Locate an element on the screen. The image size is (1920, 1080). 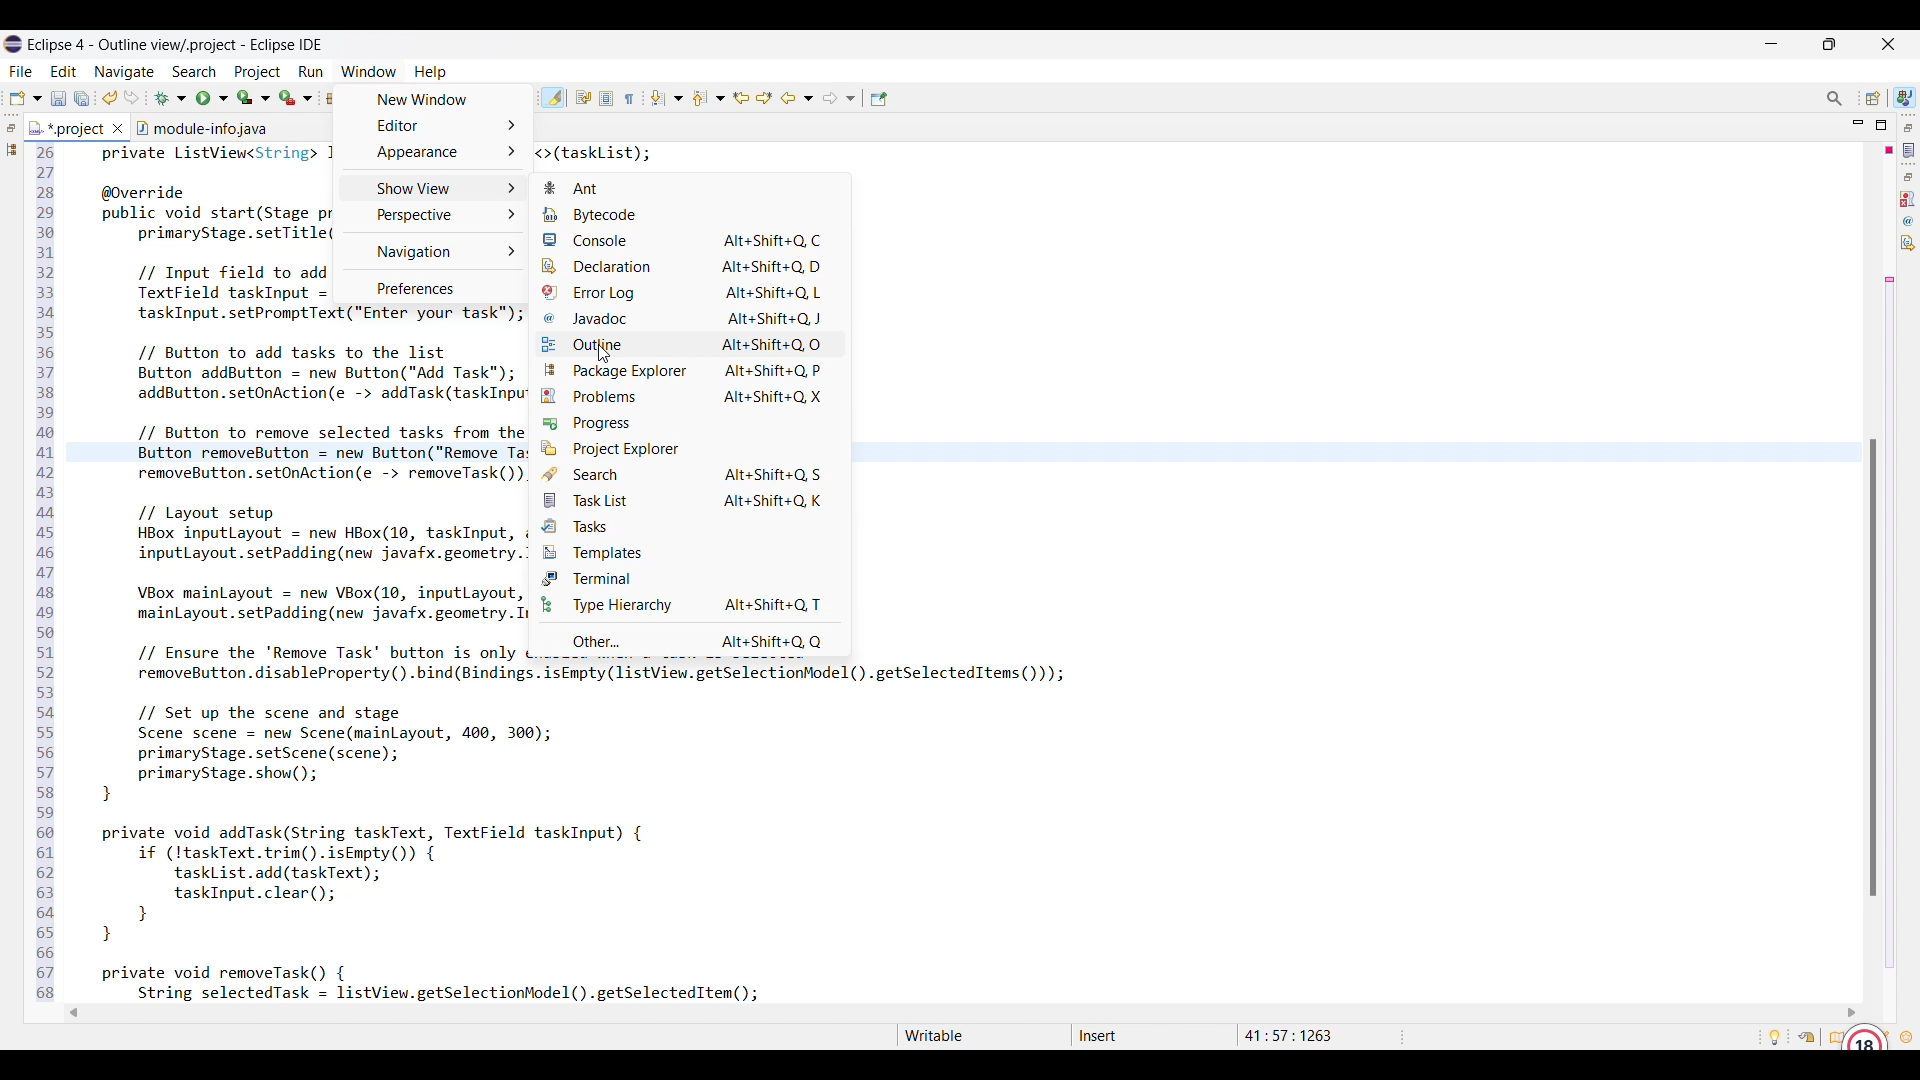
Restore welcome is located at coordinates (1806, 1037).